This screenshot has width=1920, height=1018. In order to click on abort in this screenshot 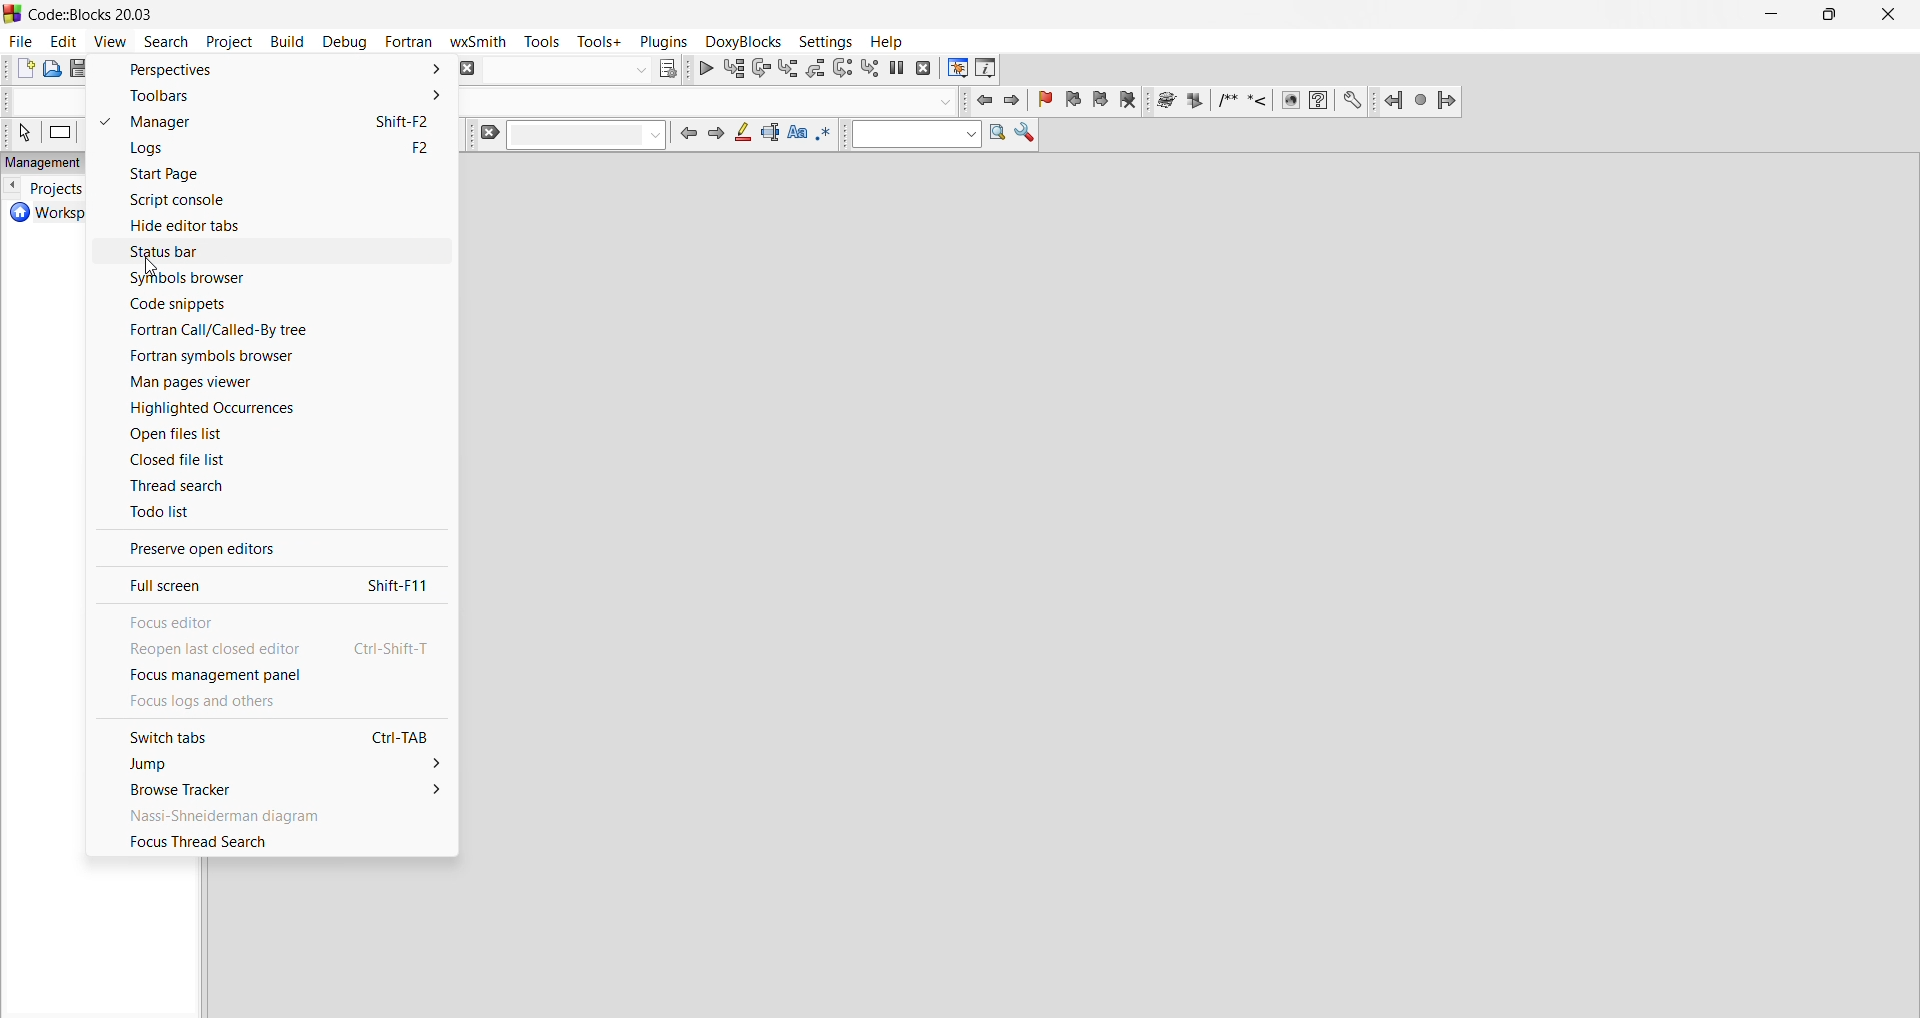, I will do `click(469, 71)`.